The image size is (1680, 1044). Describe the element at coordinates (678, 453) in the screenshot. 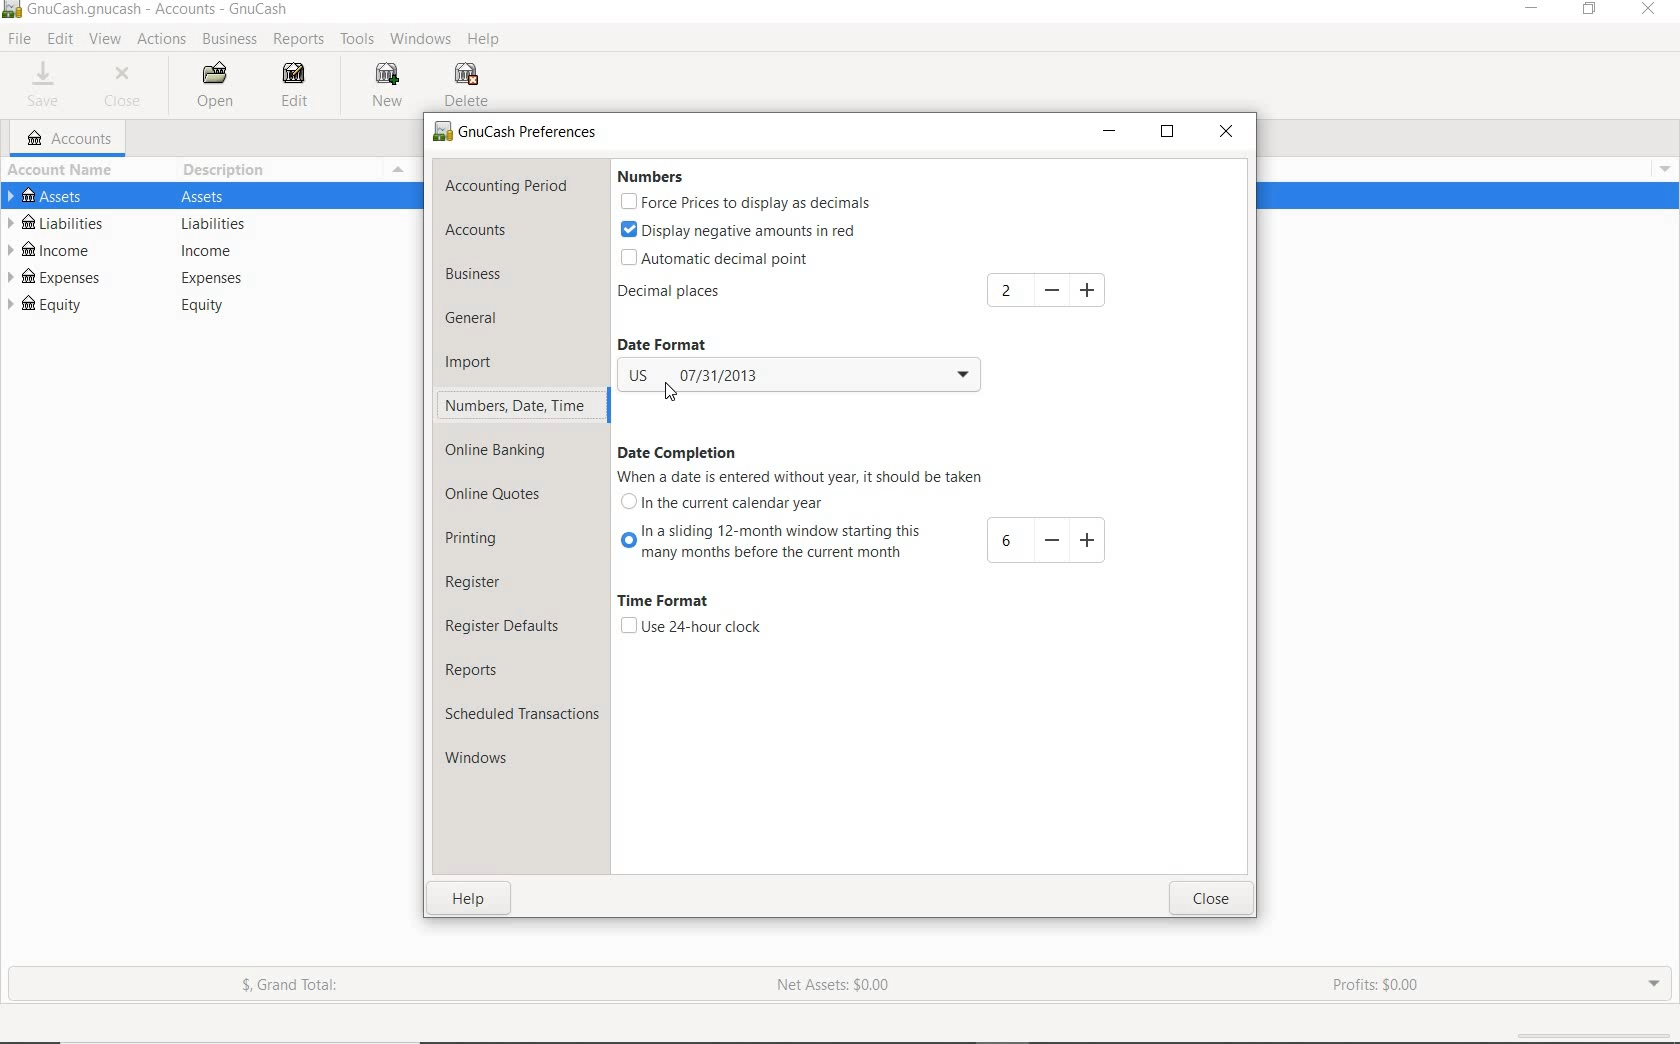

I see `ata completion` at that location.